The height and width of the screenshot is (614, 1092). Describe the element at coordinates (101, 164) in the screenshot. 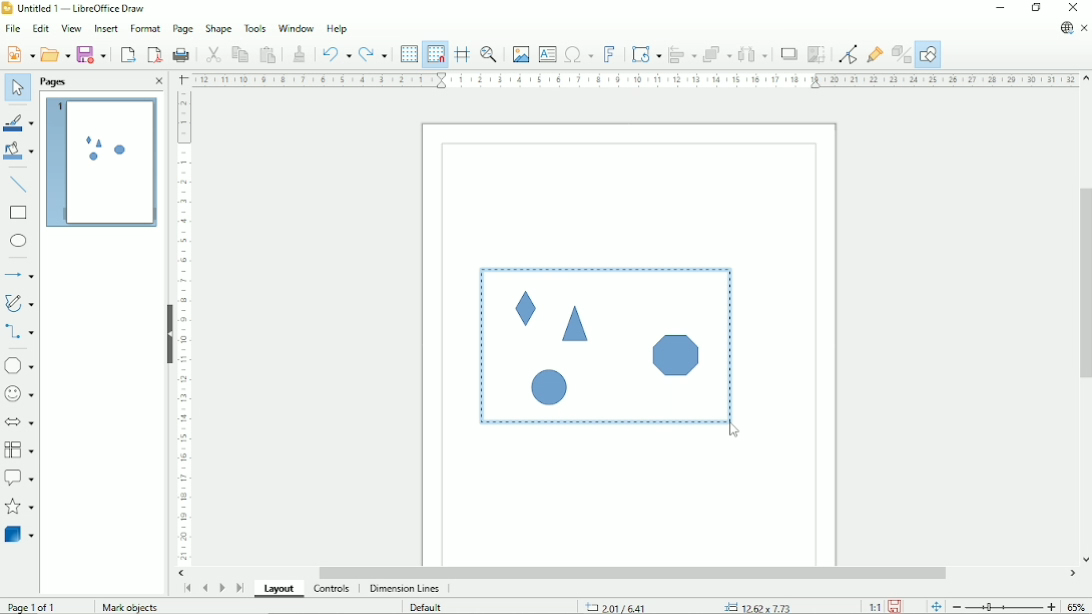

I see `Preview` at that location.